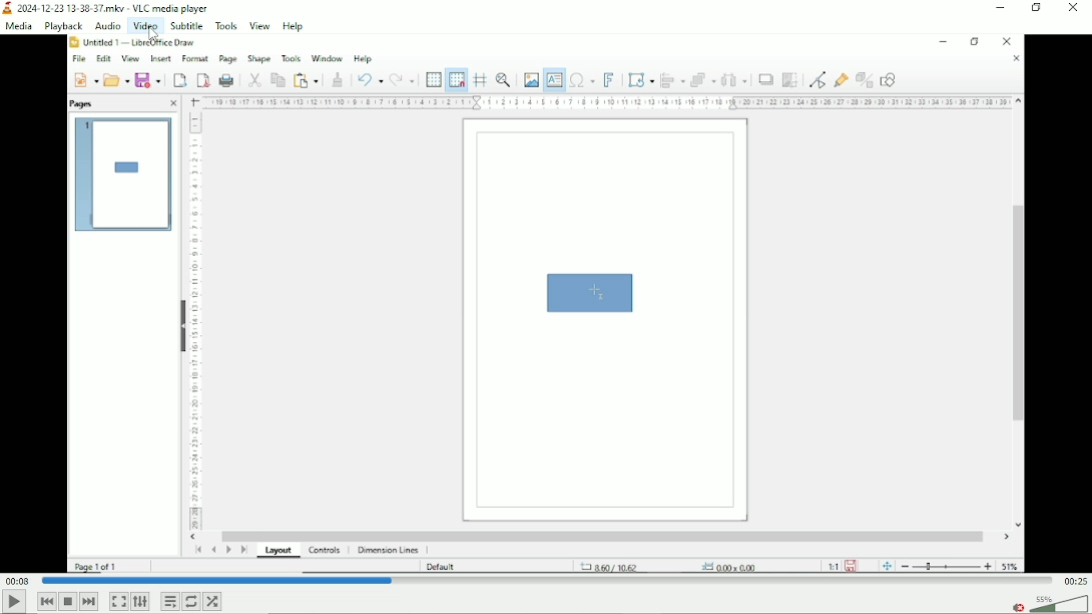  Describe the element at coordinates (187, 25) in the screenshot. I see `Subtitle` at that location.